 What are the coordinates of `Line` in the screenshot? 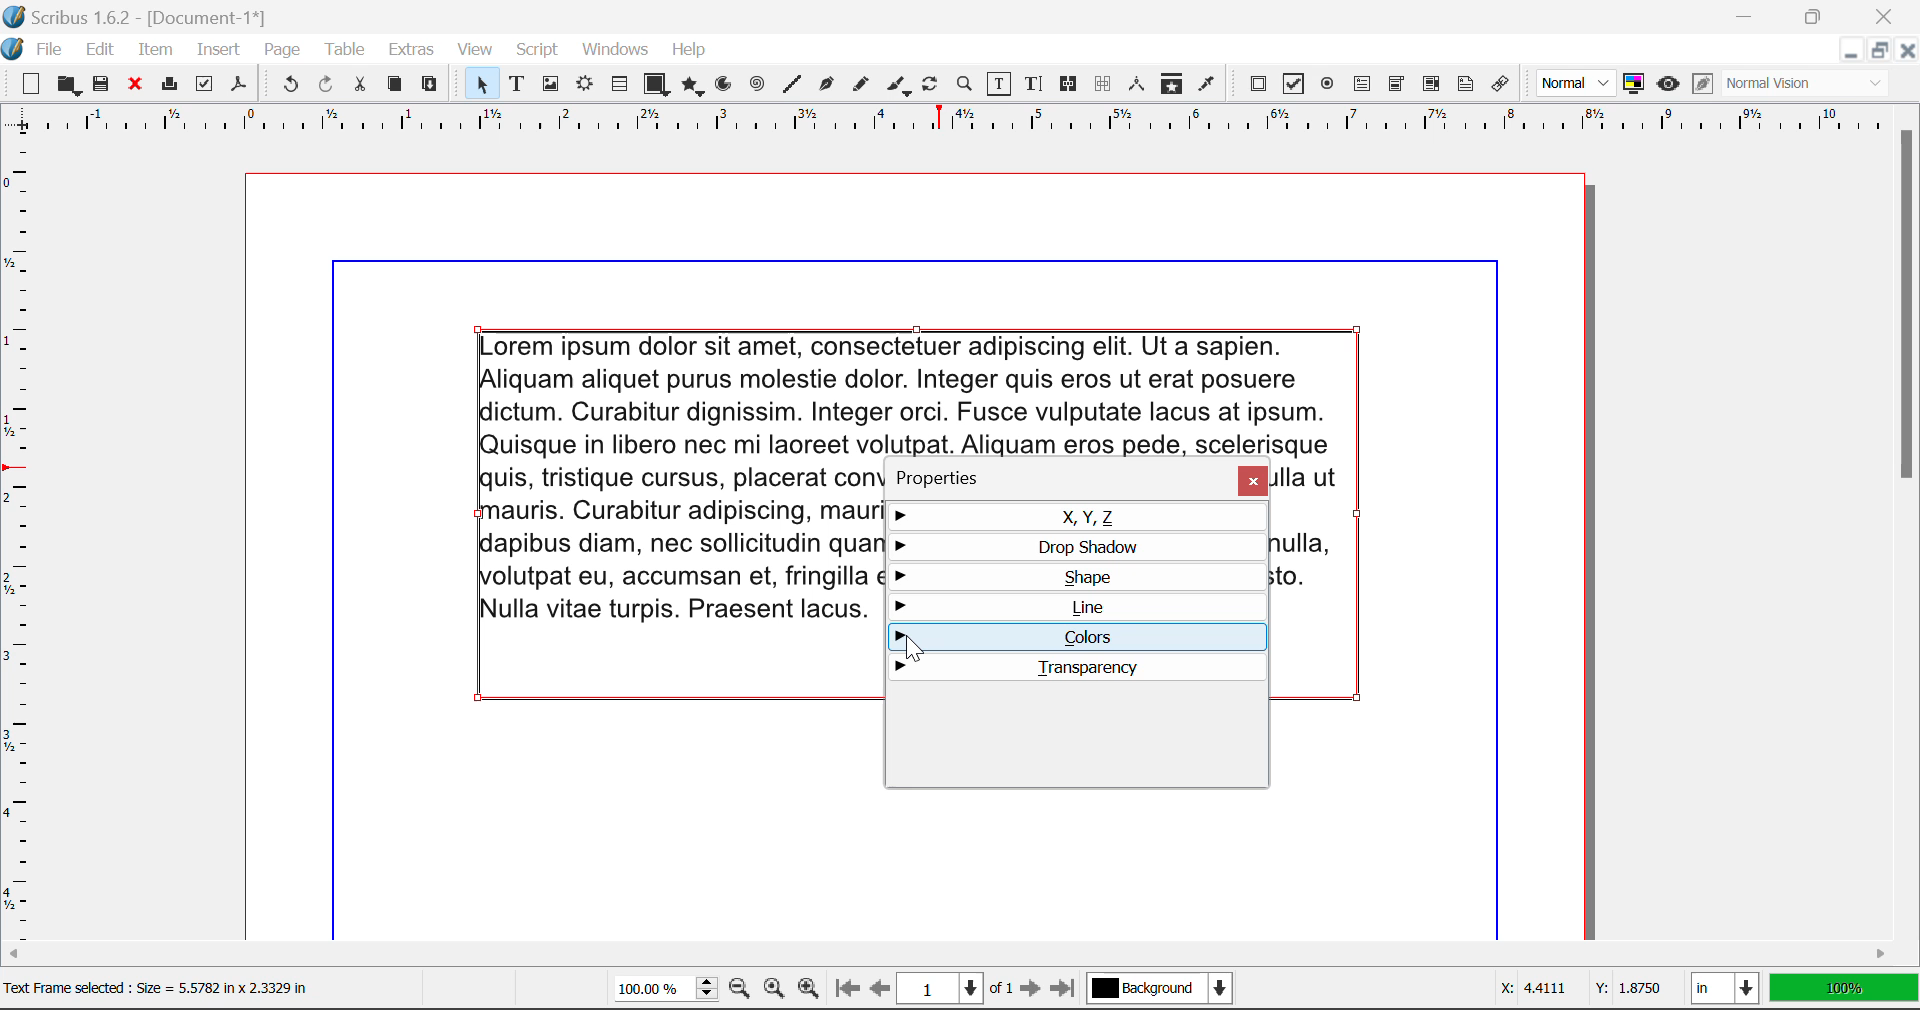 It's located at (1080, 607).